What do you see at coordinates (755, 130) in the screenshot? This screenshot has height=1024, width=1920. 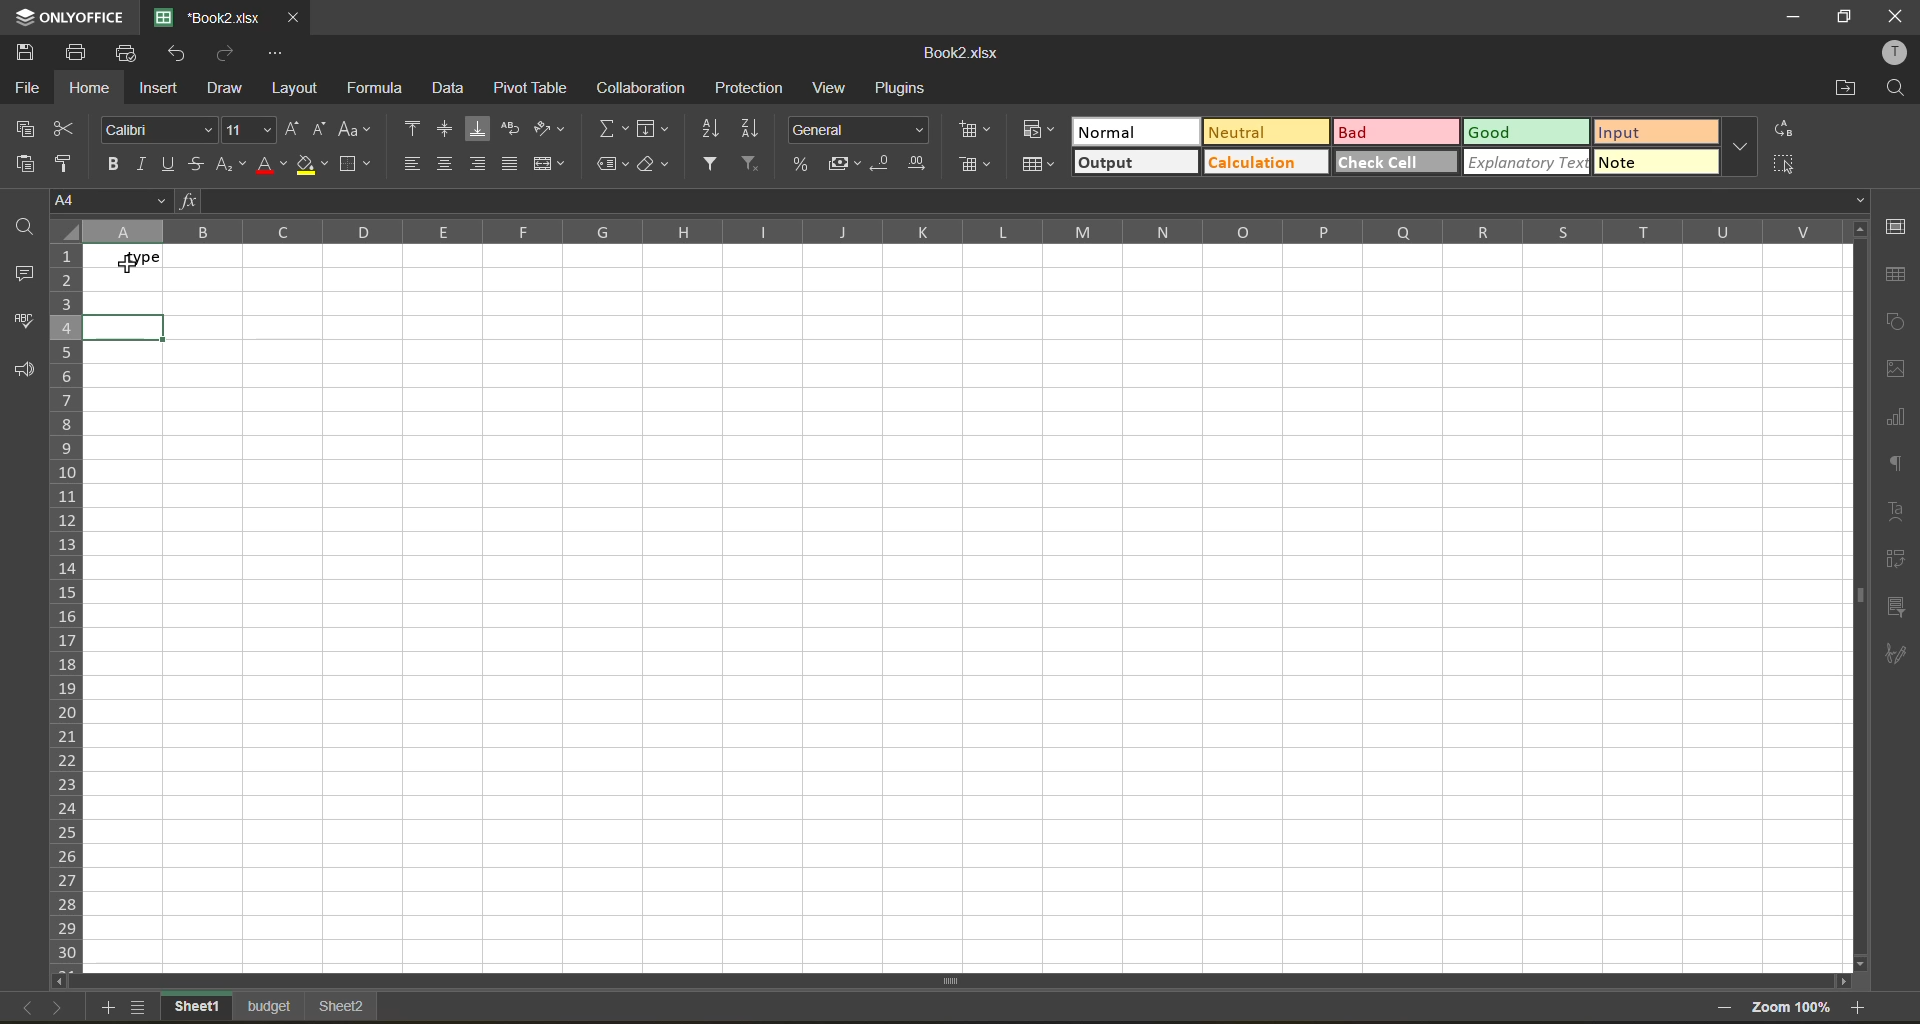 I see `sort descending` at bounding box center [755, 130].